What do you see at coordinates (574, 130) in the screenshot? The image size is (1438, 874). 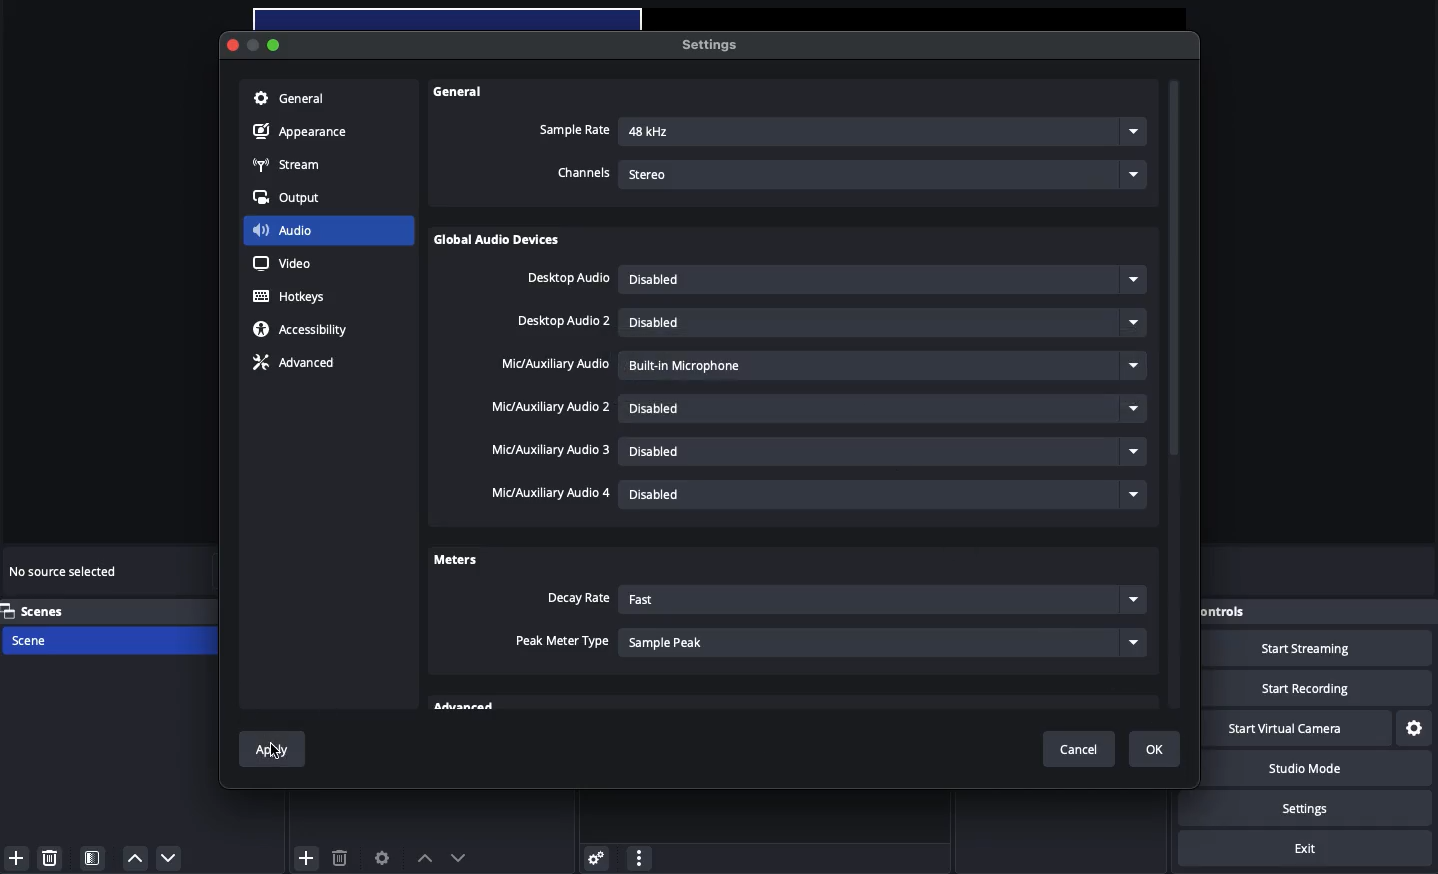 I see `Sample rate` at bounding box center [574, 130].